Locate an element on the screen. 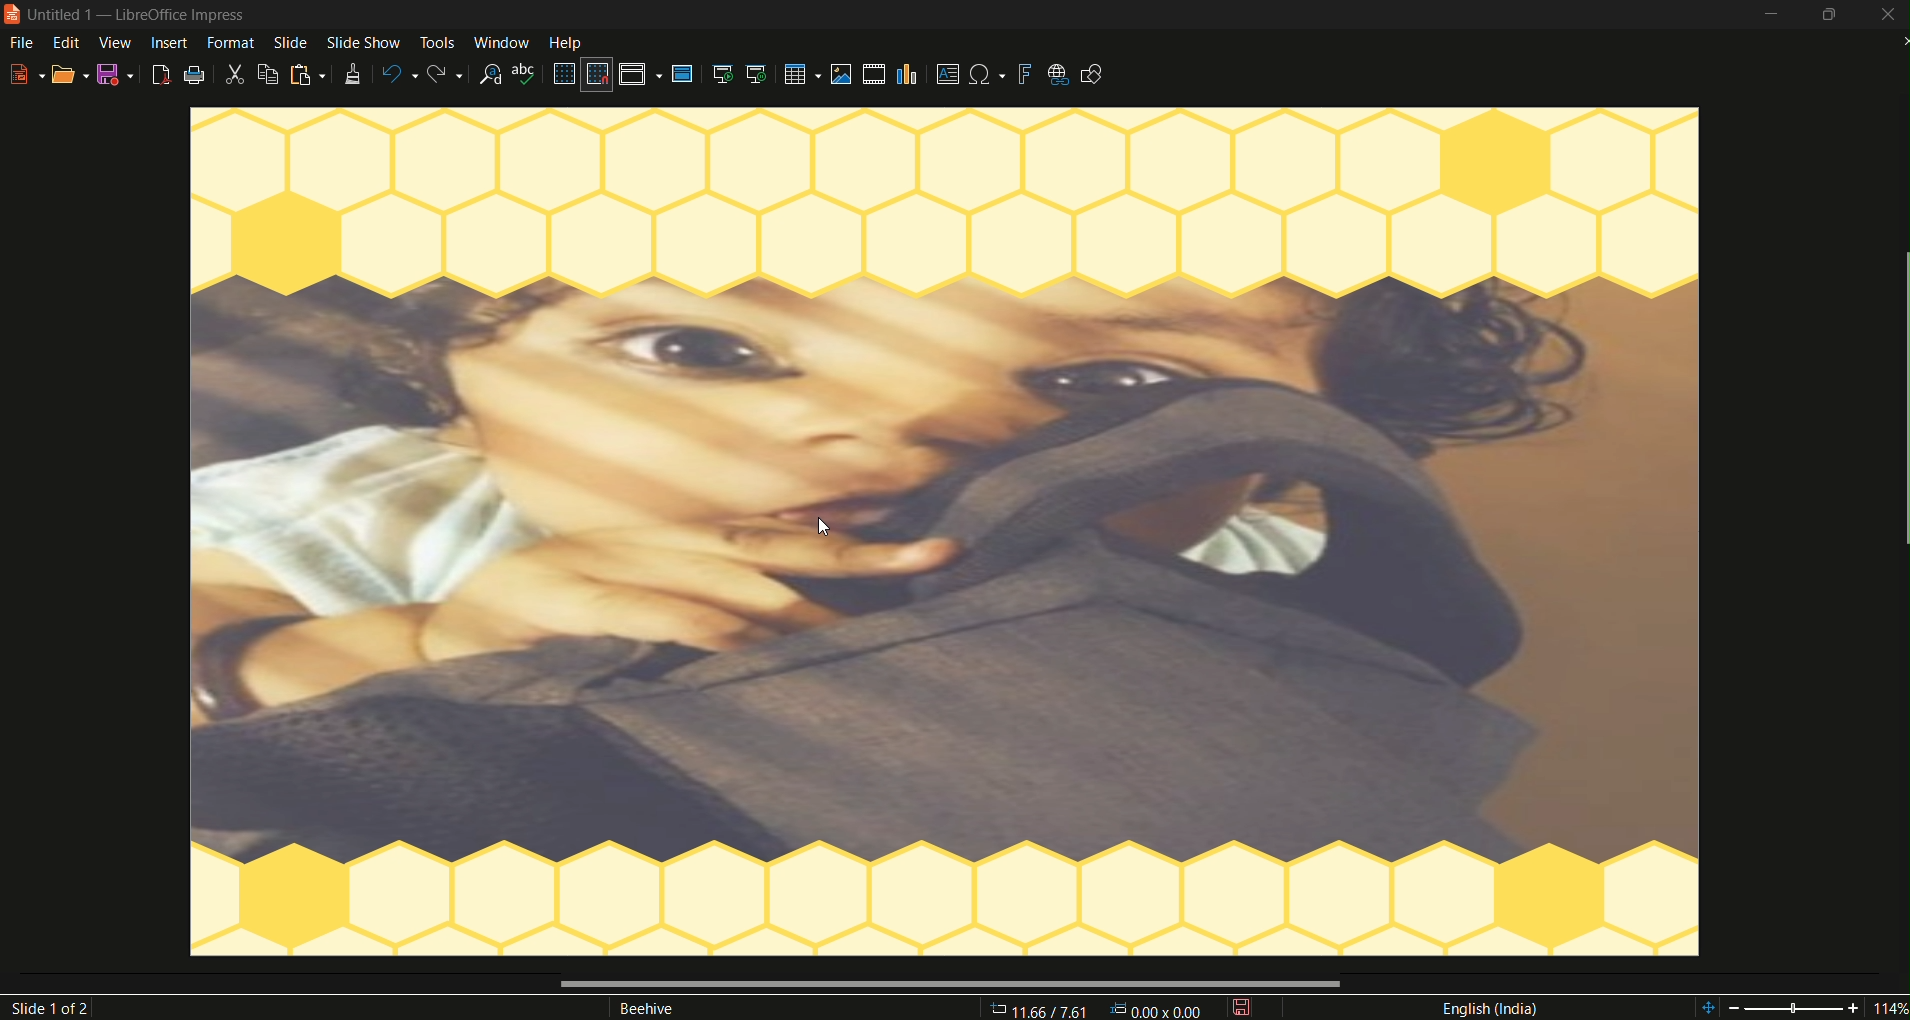 The width and height of the screenshot is (1910, 1020). slide 1of2 is located at coordinates (56, 1008).